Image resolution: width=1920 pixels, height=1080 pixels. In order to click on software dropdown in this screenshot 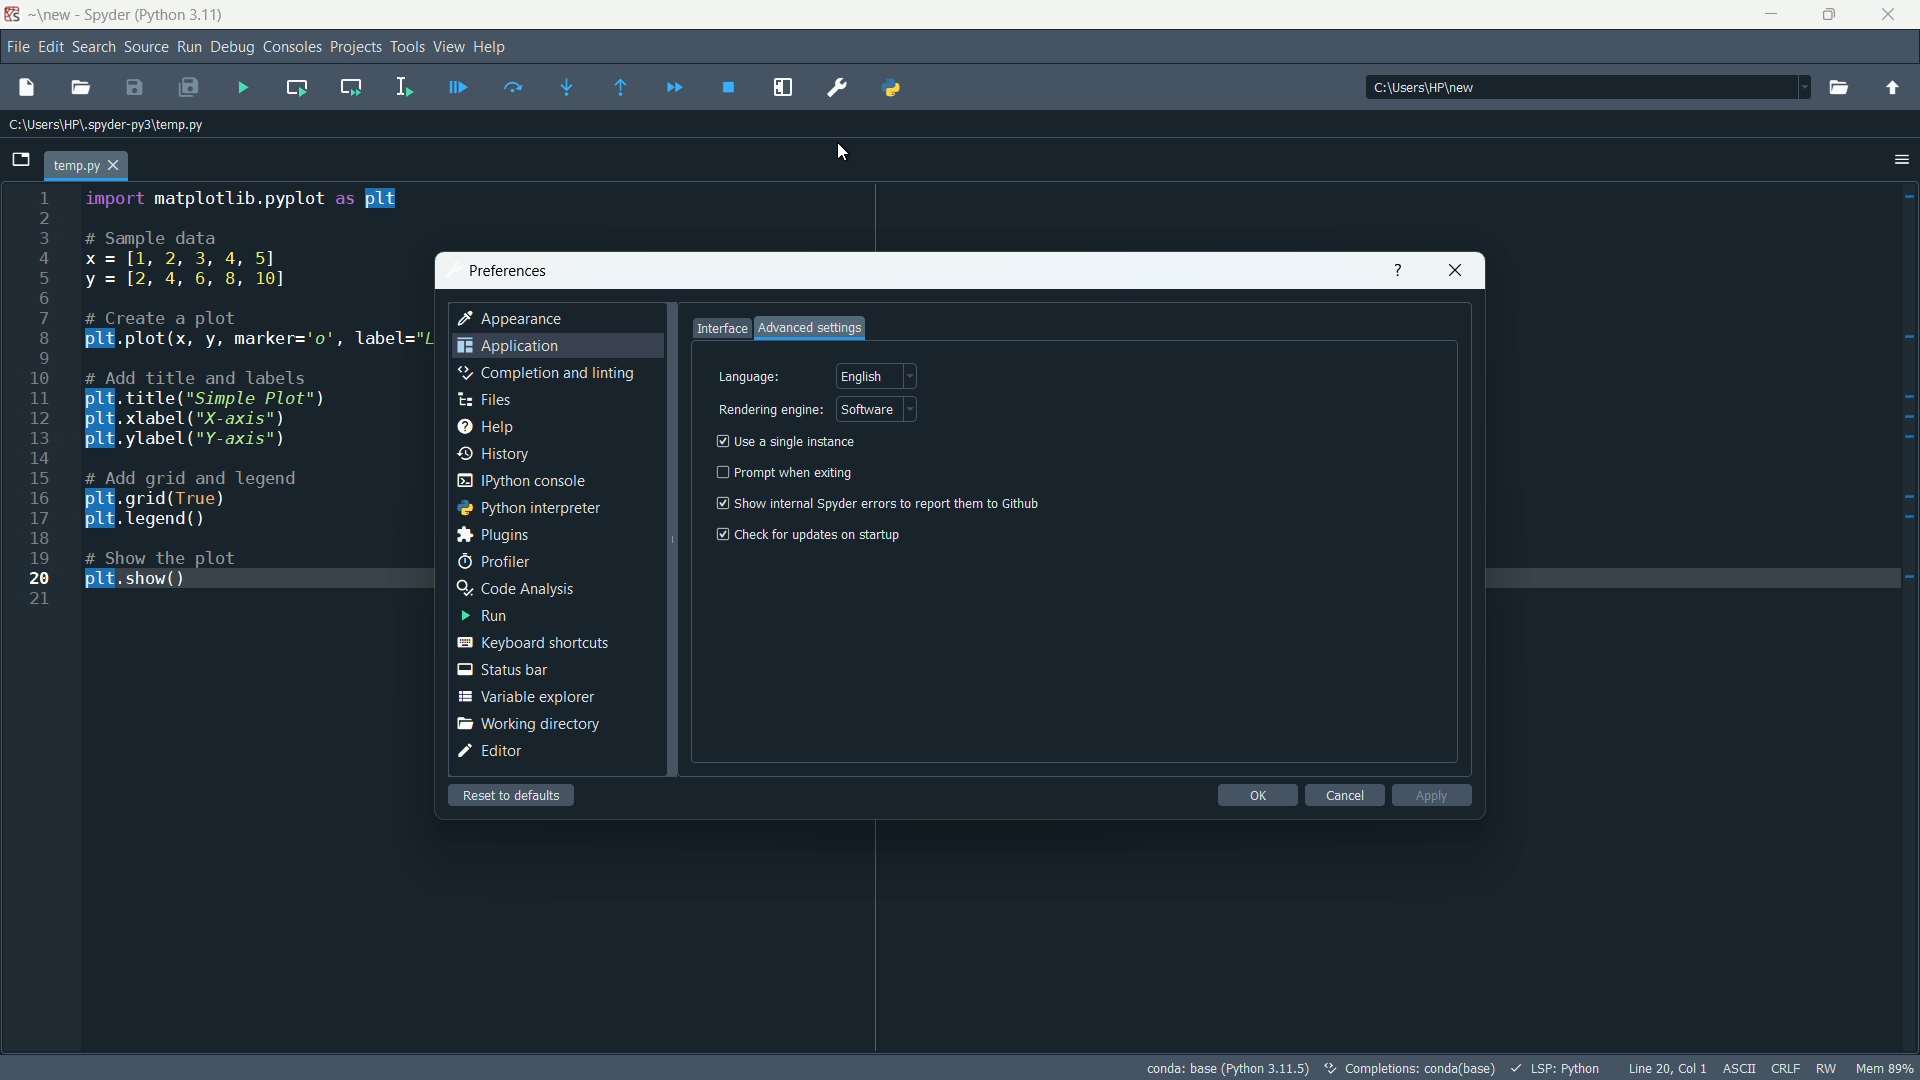, I will do `click(878, 411)`.